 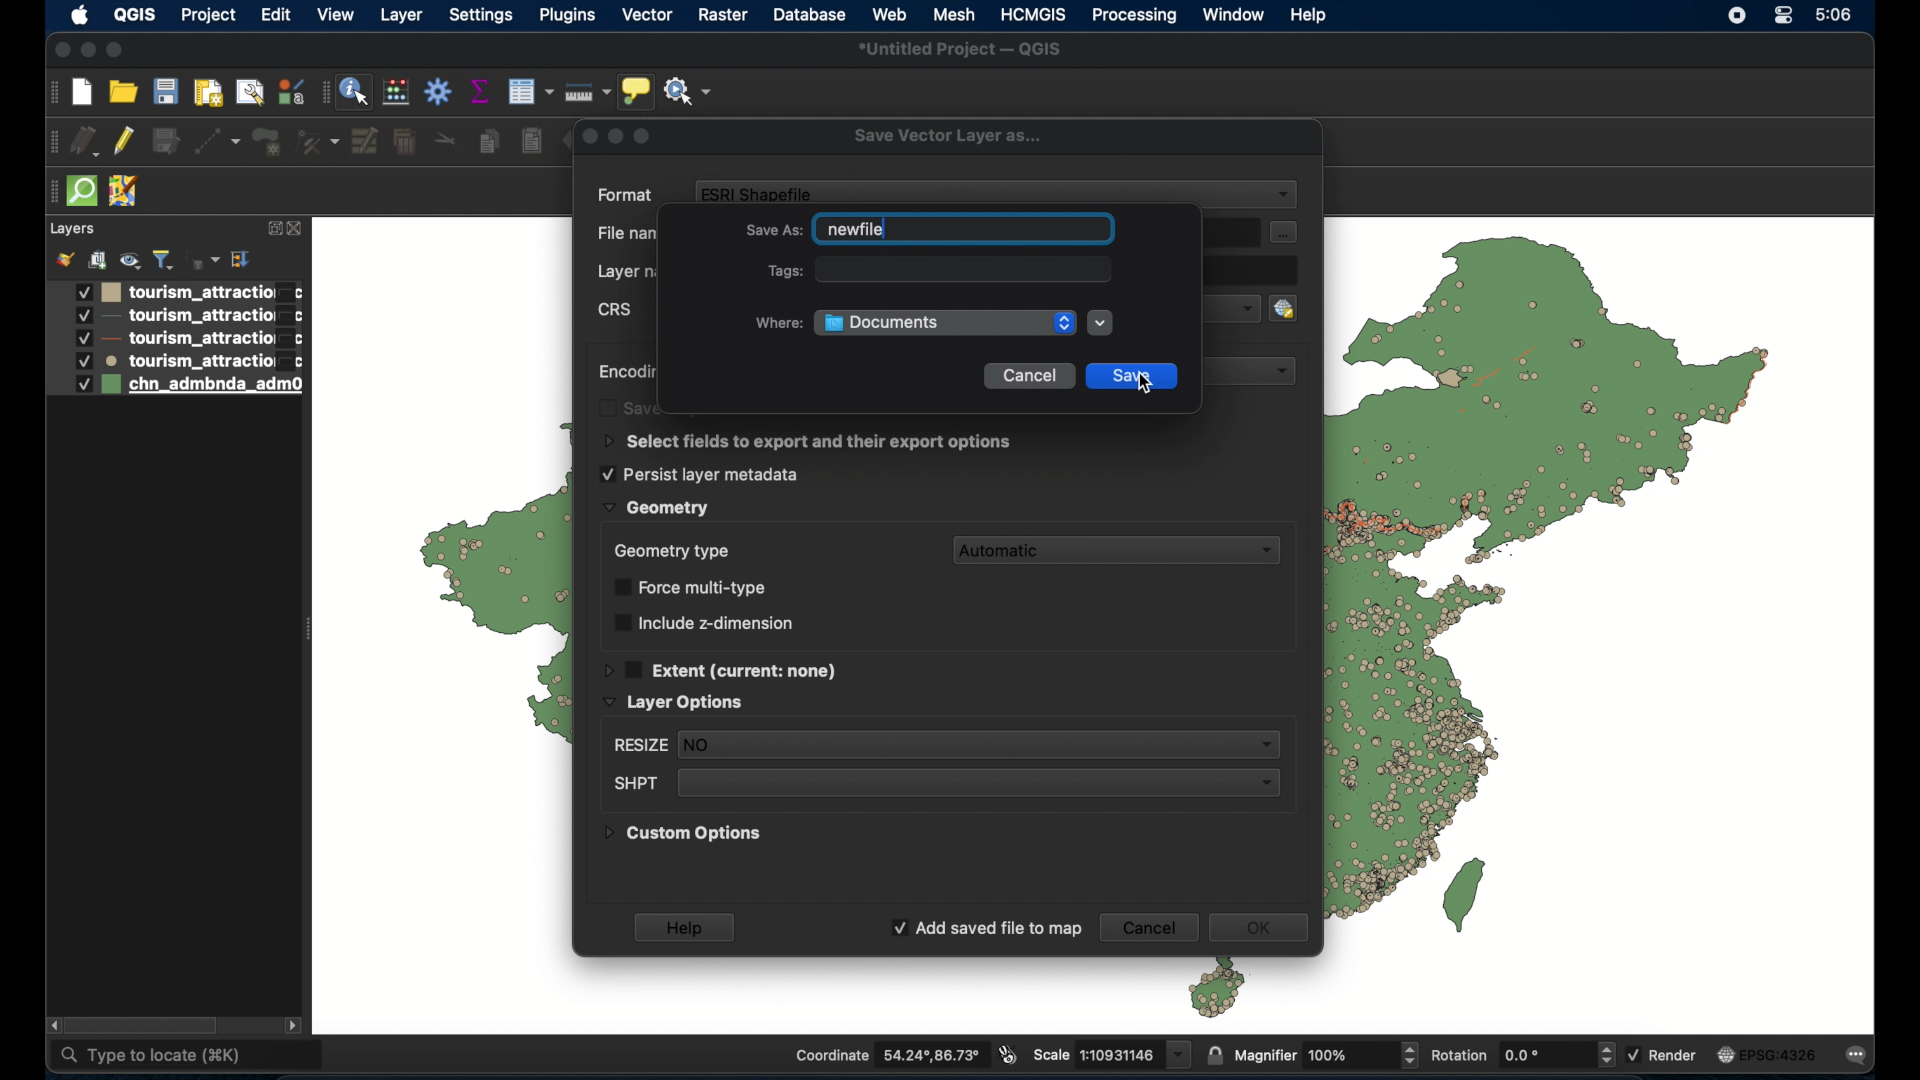 What do you see at coordinates (759, 193) in the screenshot?
I see `ESRI share file` at bounding box center [759, 193].